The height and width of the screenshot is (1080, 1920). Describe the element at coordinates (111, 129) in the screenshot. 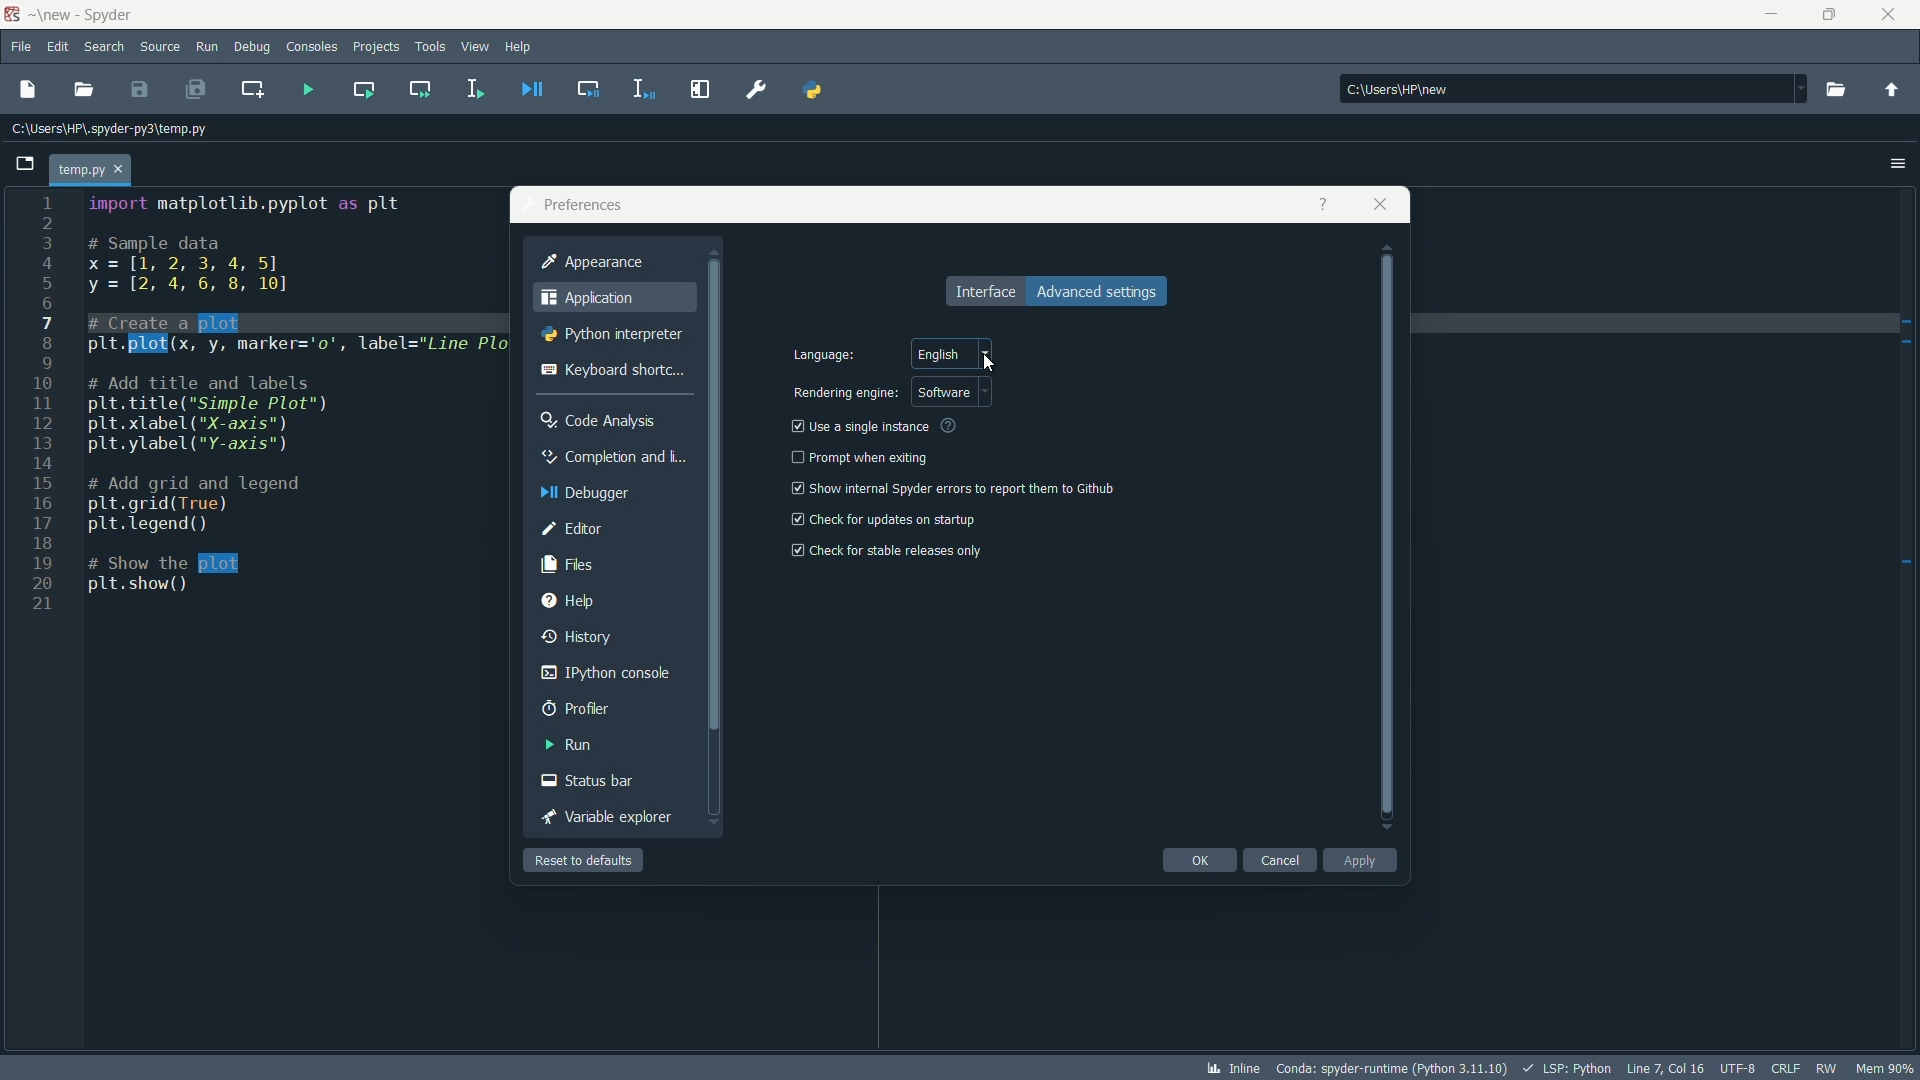

I see `C:\Users\HP\.spyder-py3\temp.py` at that location.